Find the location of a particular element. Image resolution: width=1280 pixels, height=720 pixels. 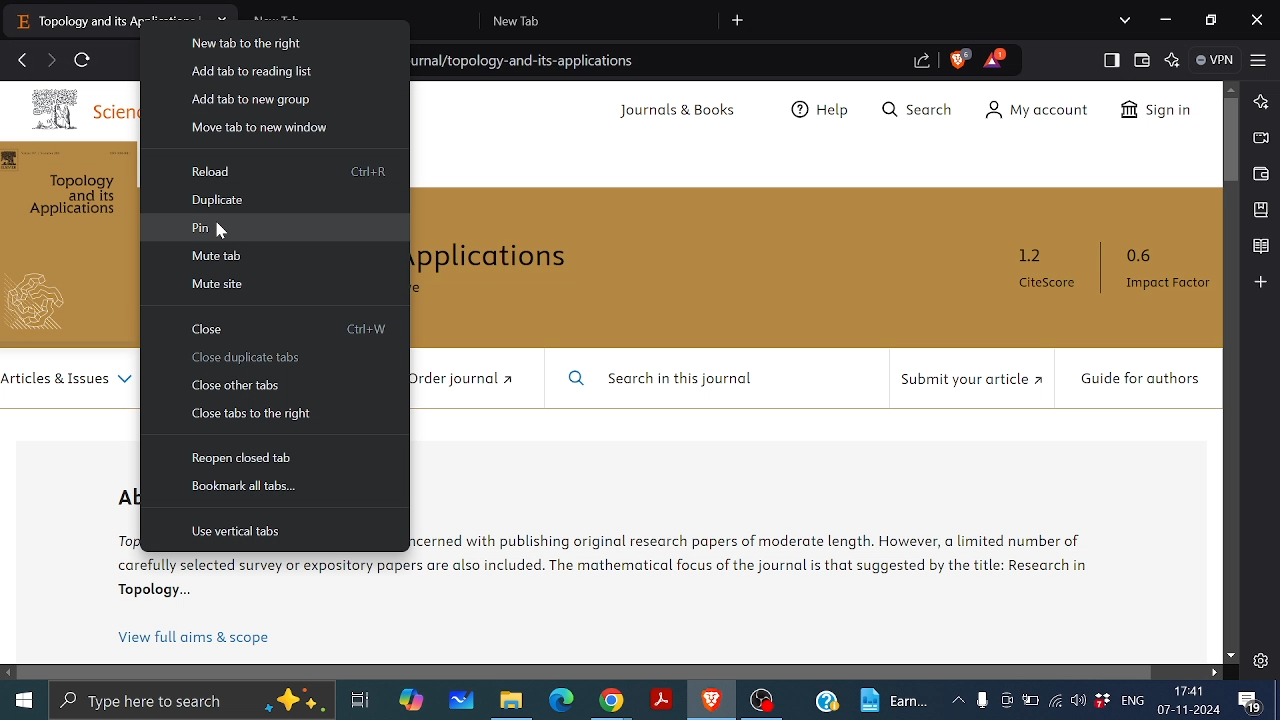

0.6 Impact Factor is located at coordinates (1162, 269).